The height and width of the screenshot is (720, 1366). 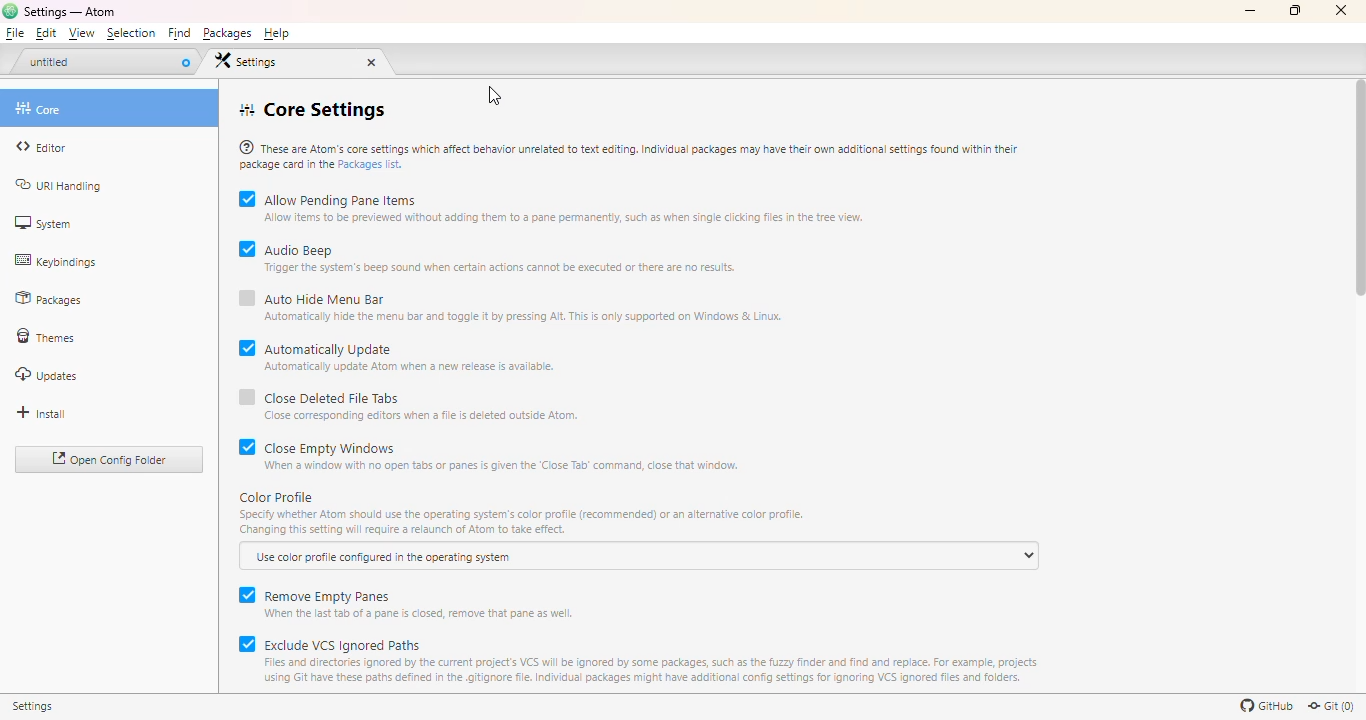 What do you see at coordinates (49, 300) in the screenshot?
I see `packages` at bounding box center [49, 300].